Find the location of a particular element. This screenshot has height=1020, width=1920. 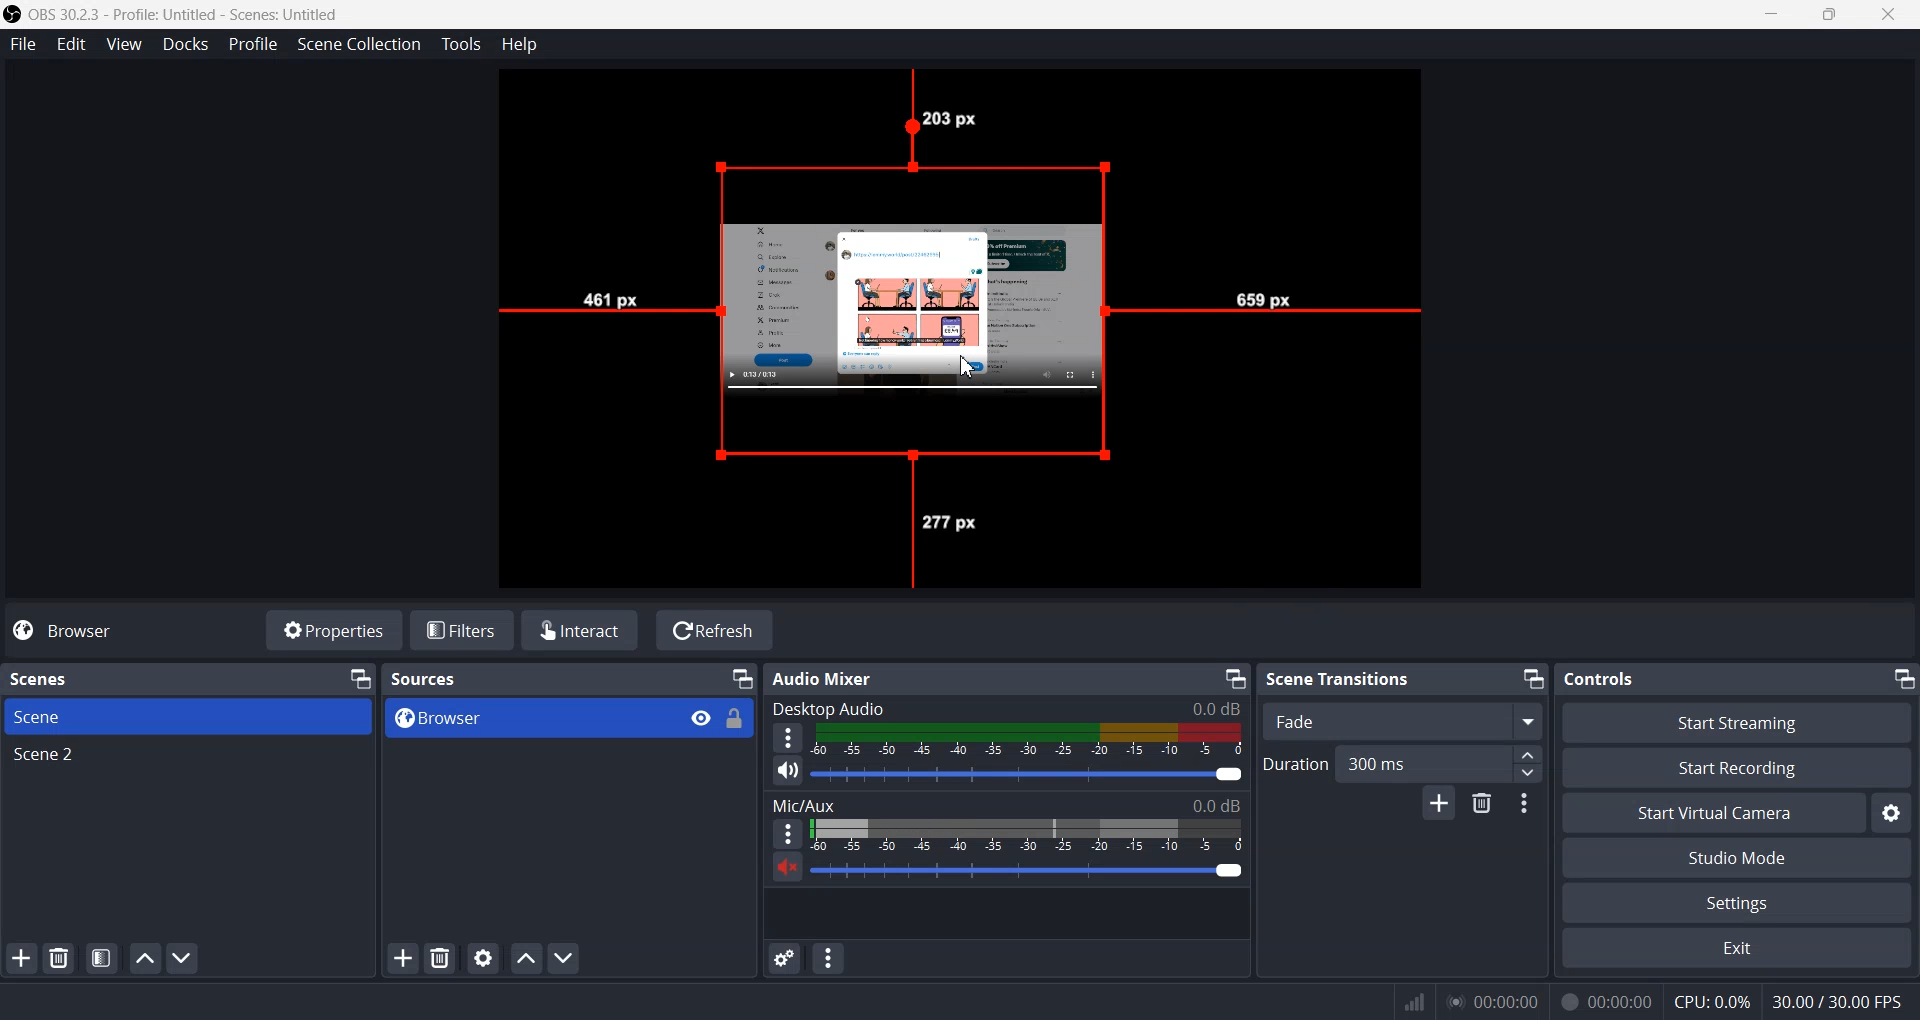

CPU: 0.0% is located at coordinates (1704, 1000).